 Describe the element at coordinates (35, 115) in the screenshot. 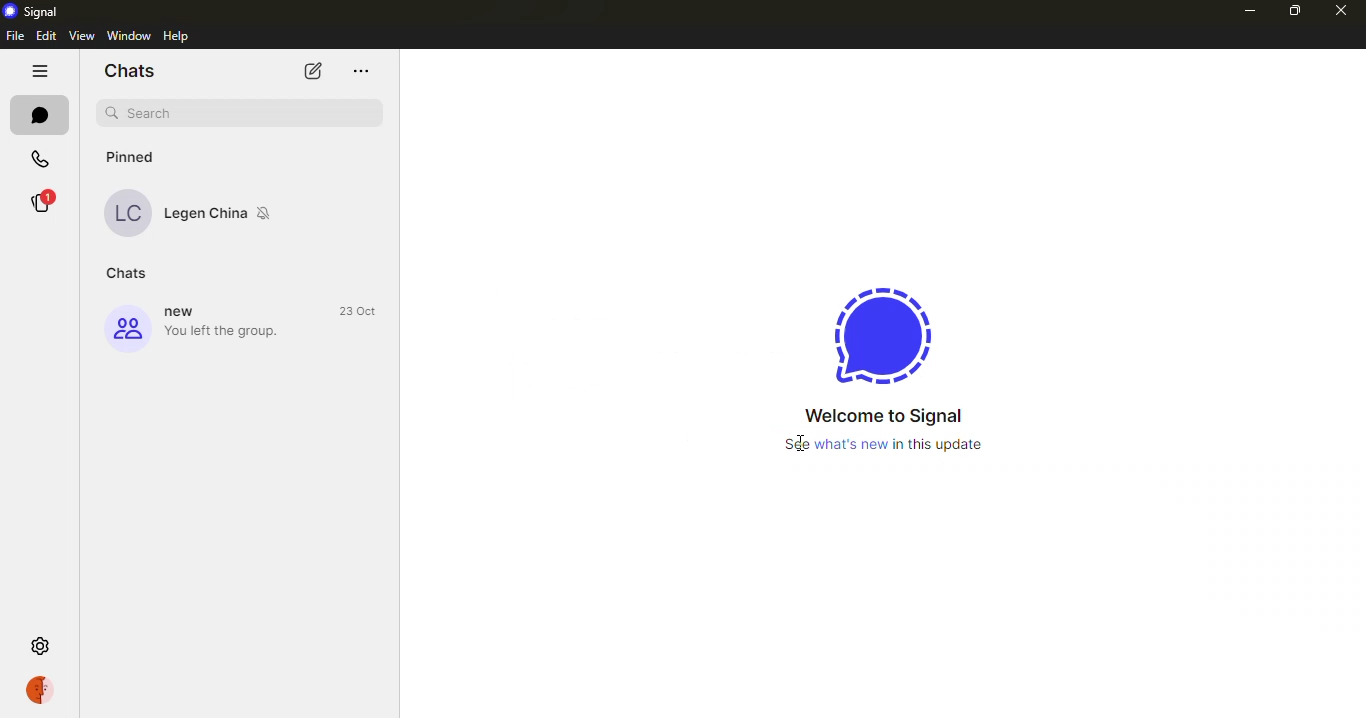

I see `chats` at that location.